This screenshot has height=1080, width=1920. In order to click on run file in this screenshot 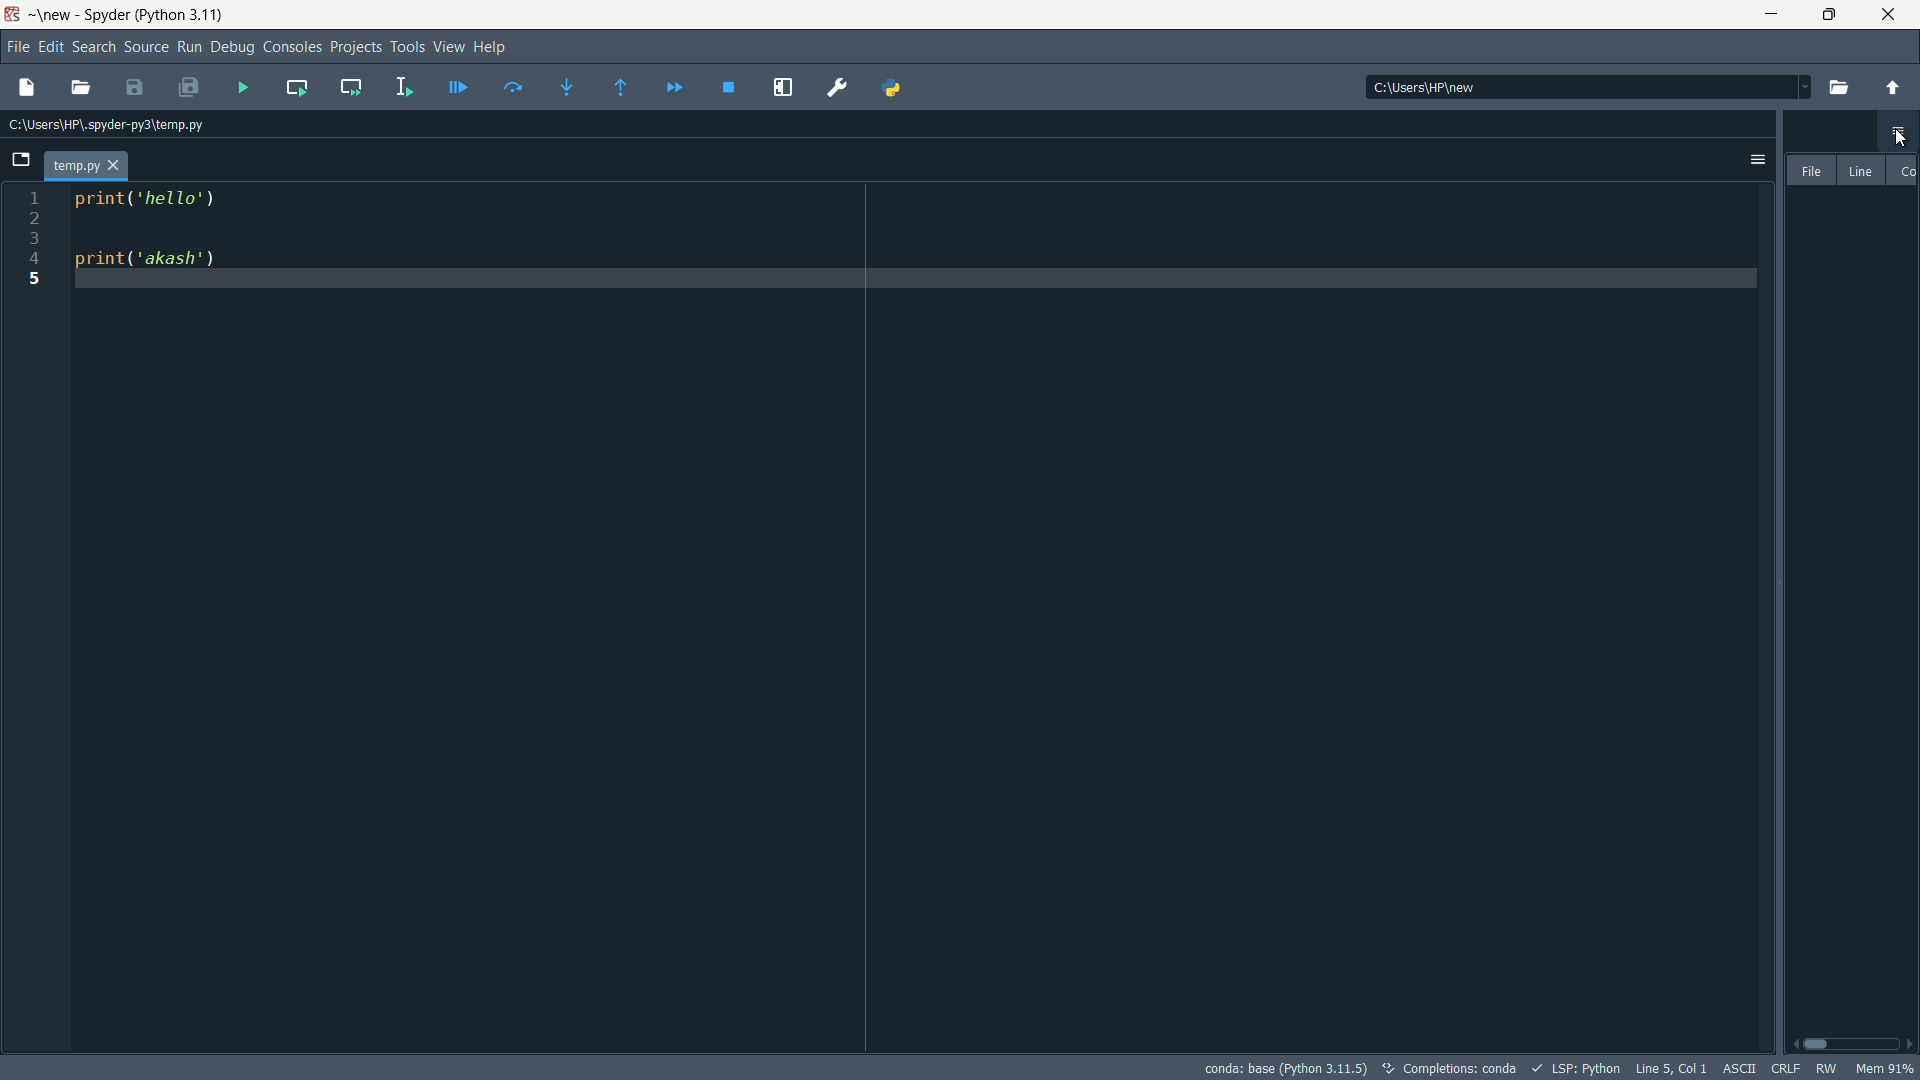, I will do `click(242, 89)`.